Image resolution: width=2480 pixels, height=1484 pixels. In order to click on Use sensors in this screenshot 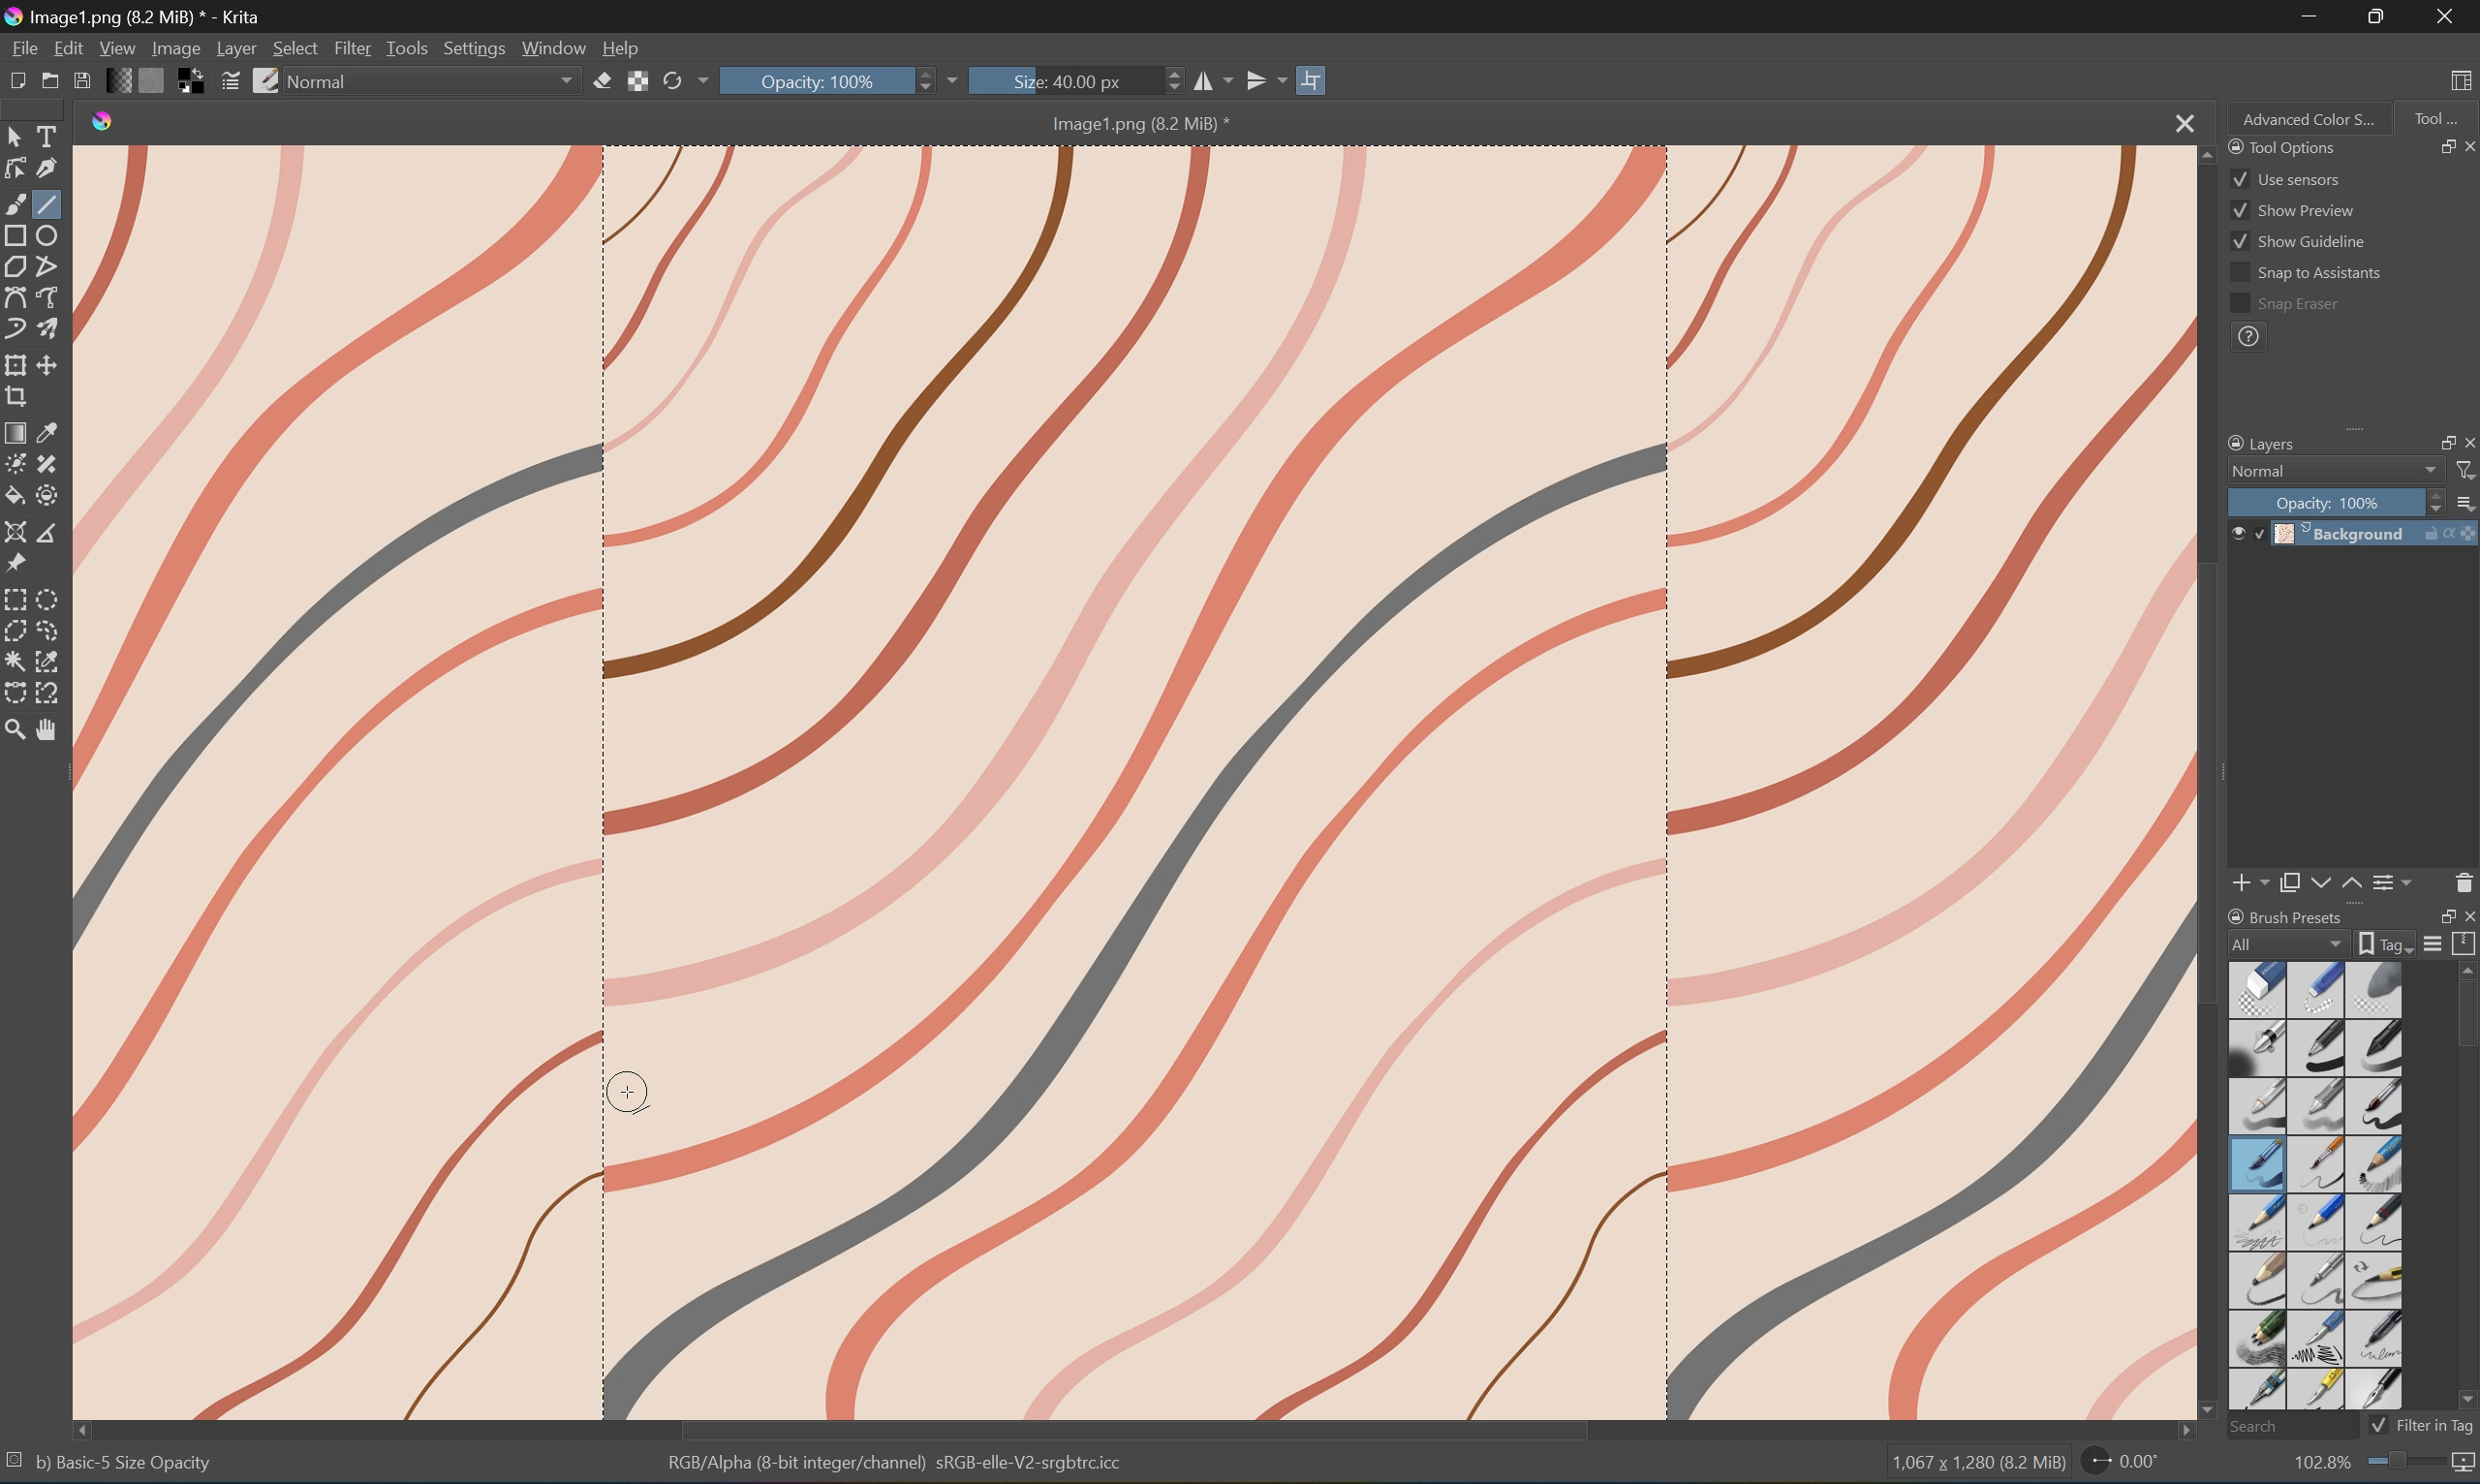, I will do `click(2285, 178)`.